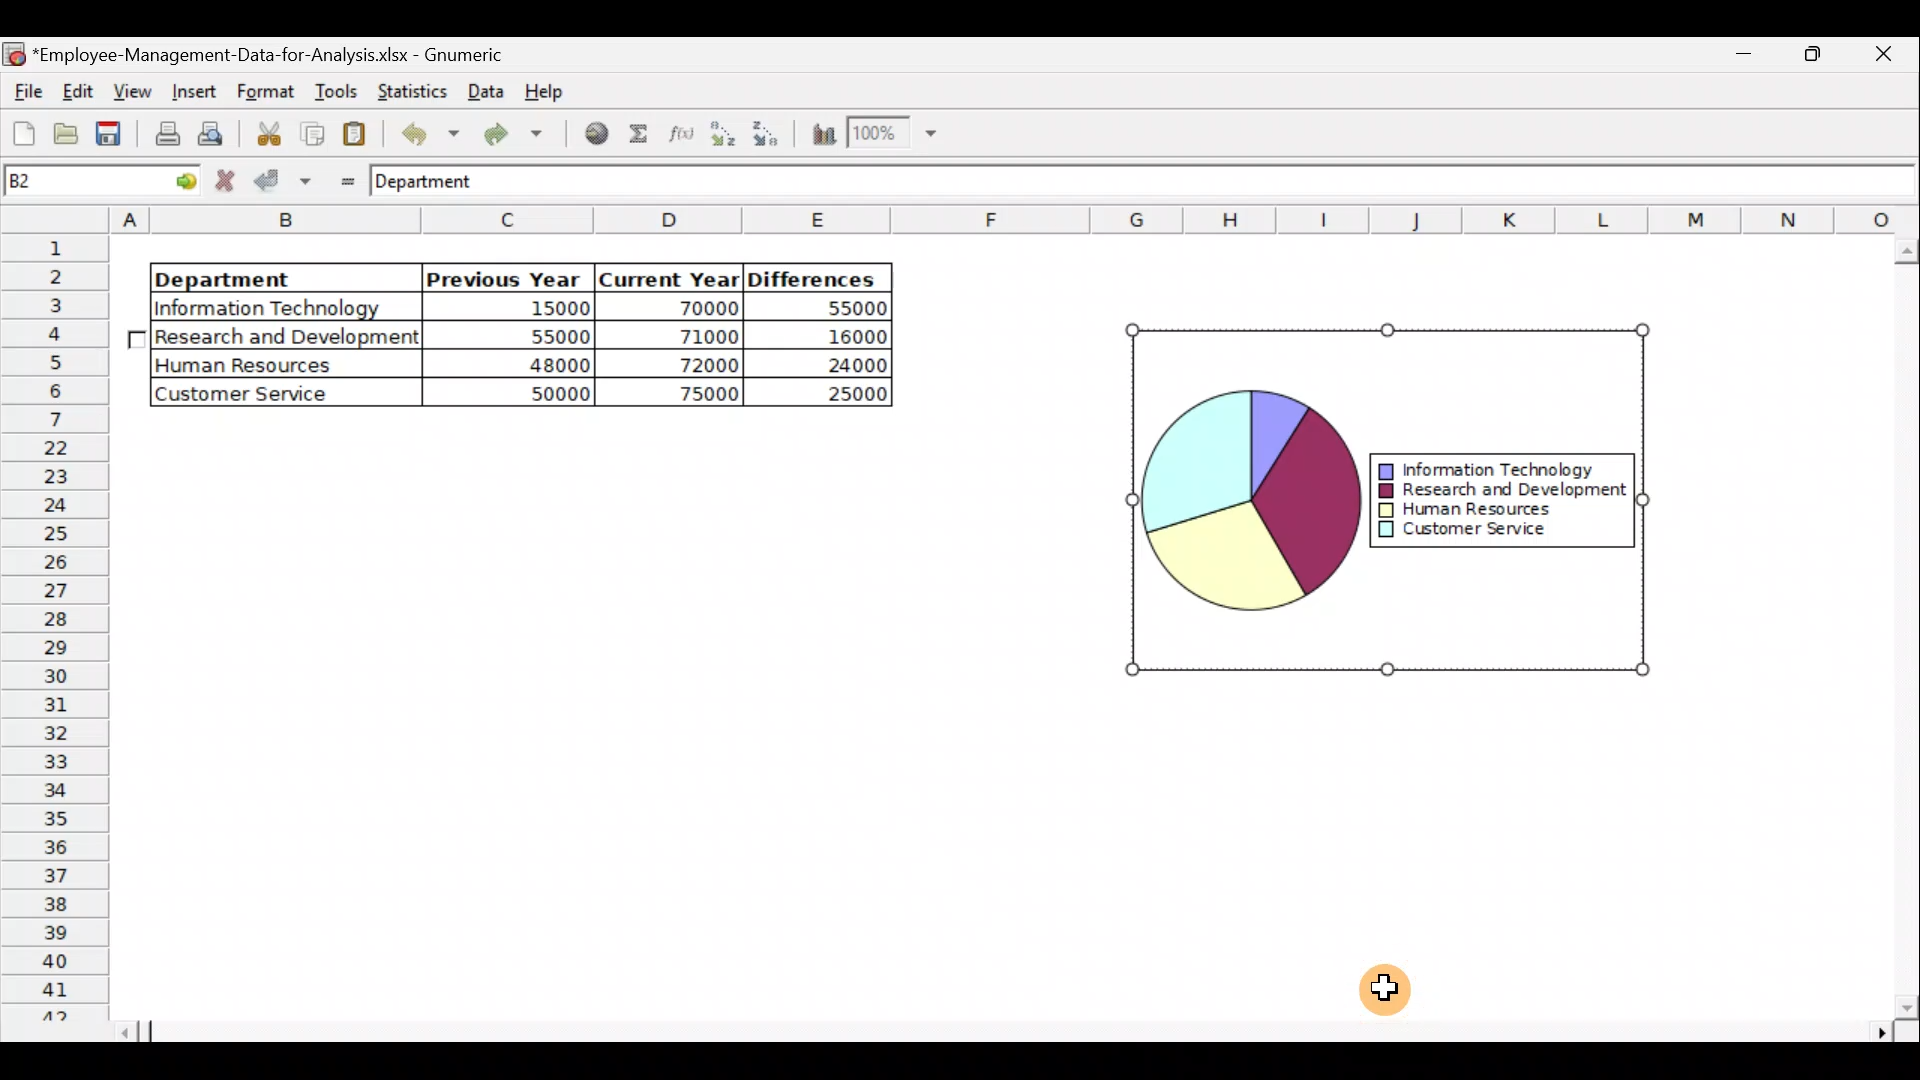 Image resolution: width=1920 pixels, height=1080 pixels. Describe the element at coordinates (265, 394) in the screenshot. I see `Customer Service` at that location.